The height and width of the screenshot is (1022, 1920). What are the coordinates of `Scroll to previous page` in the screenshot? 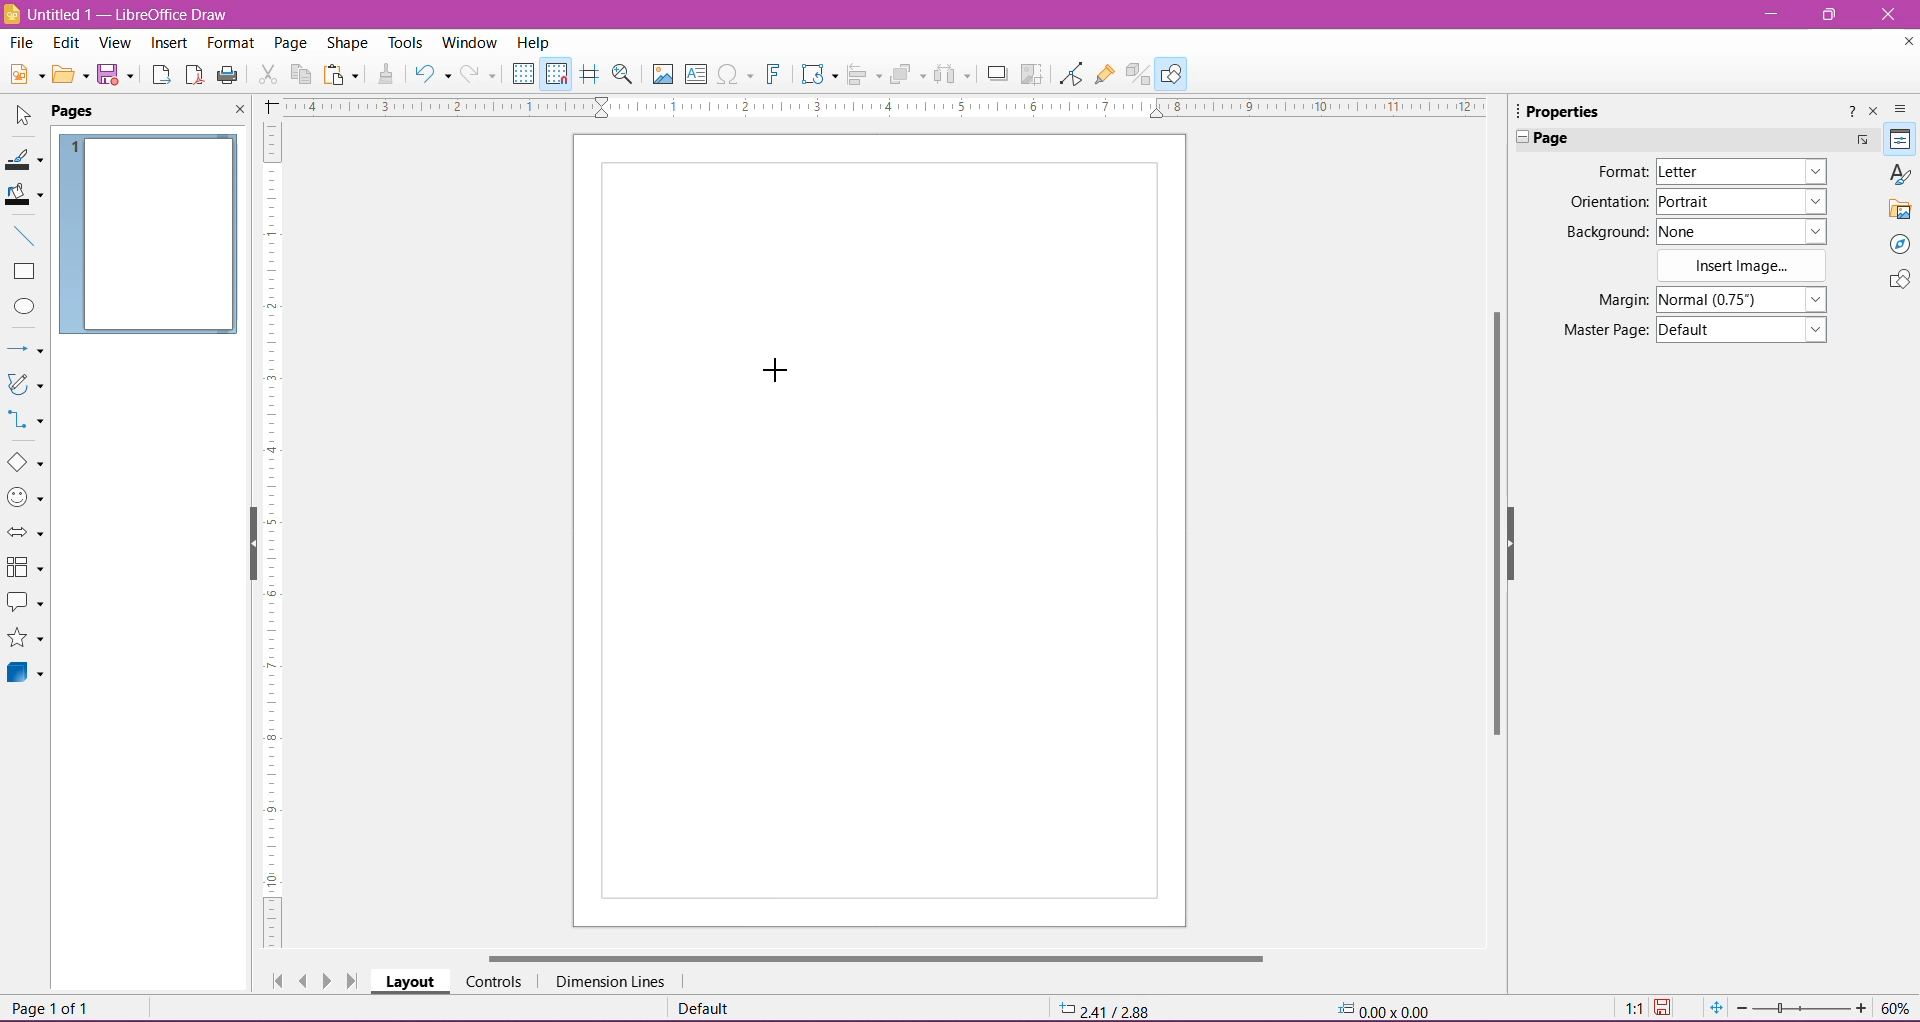 It's located at (303, 980).